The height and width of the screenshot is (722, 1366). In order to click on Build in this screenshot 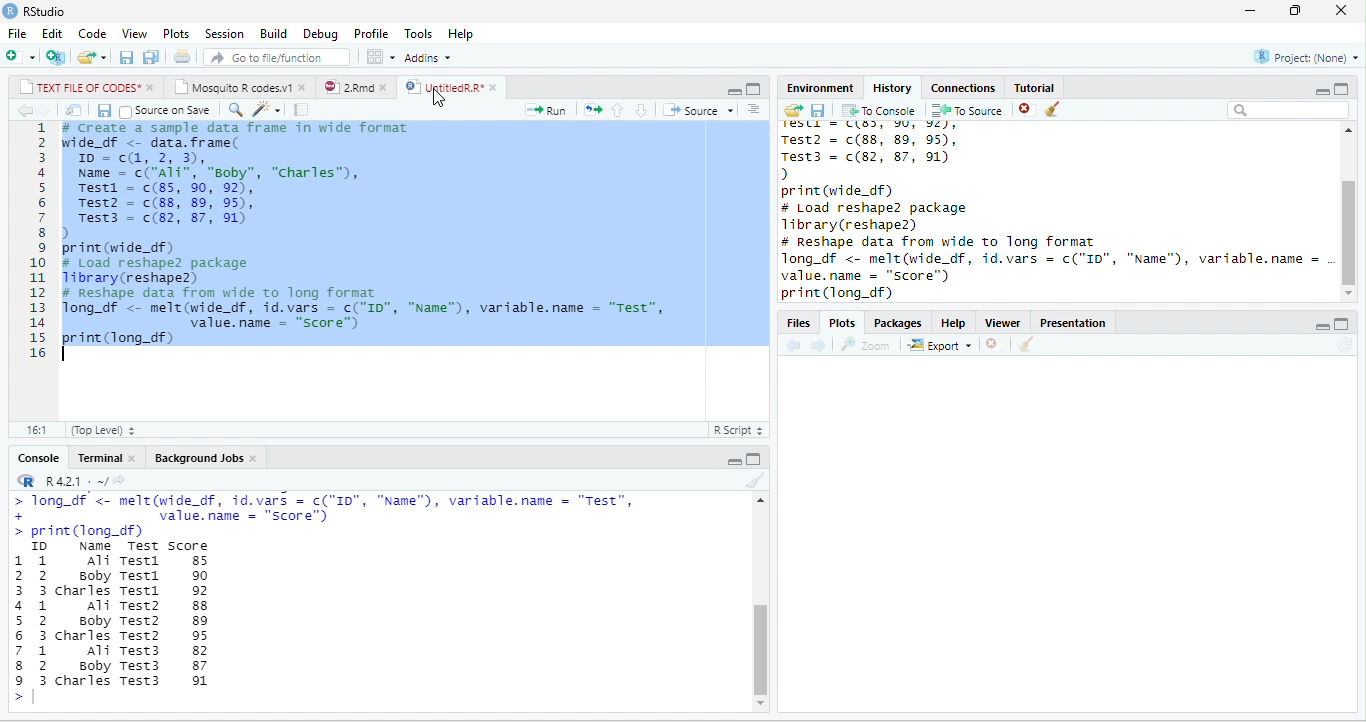, I will do `click(273, 34)`.